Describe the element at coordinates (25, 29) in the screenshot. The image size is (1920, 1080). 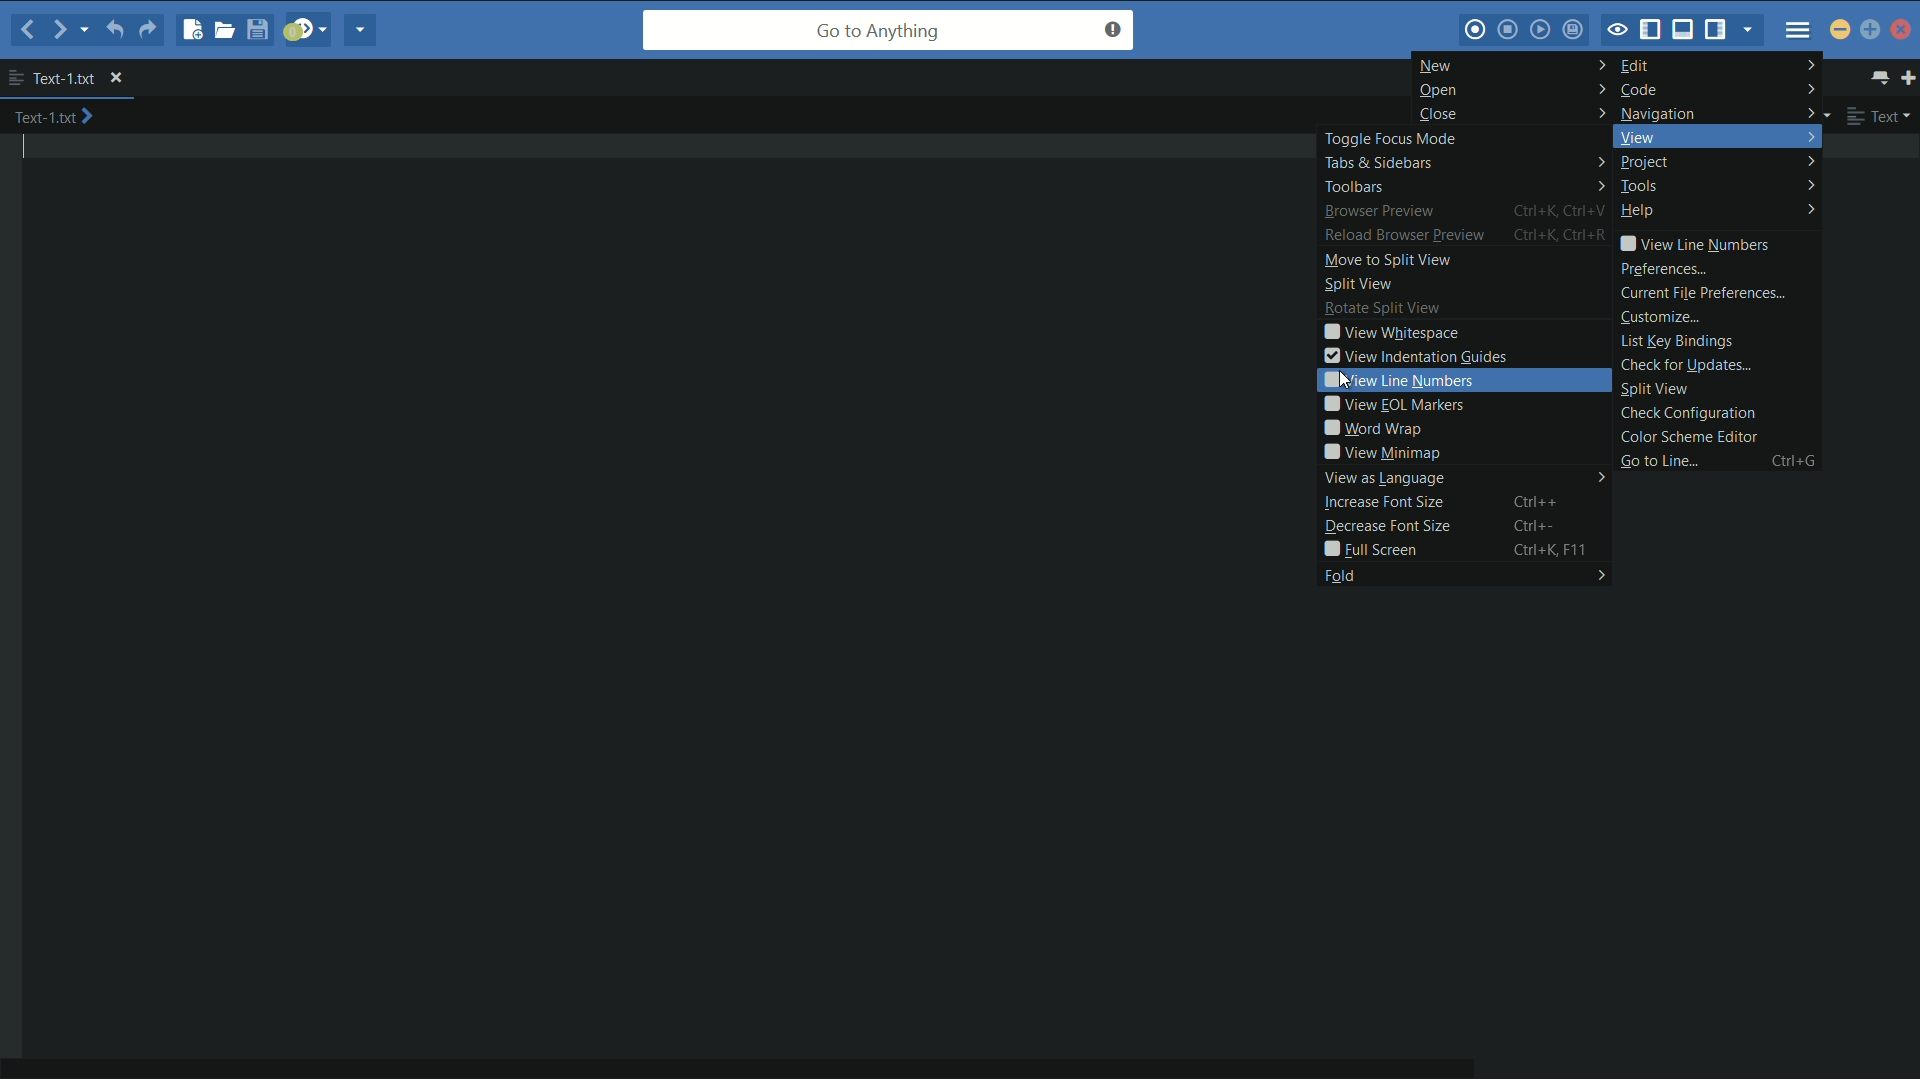
I see `back` at that location.